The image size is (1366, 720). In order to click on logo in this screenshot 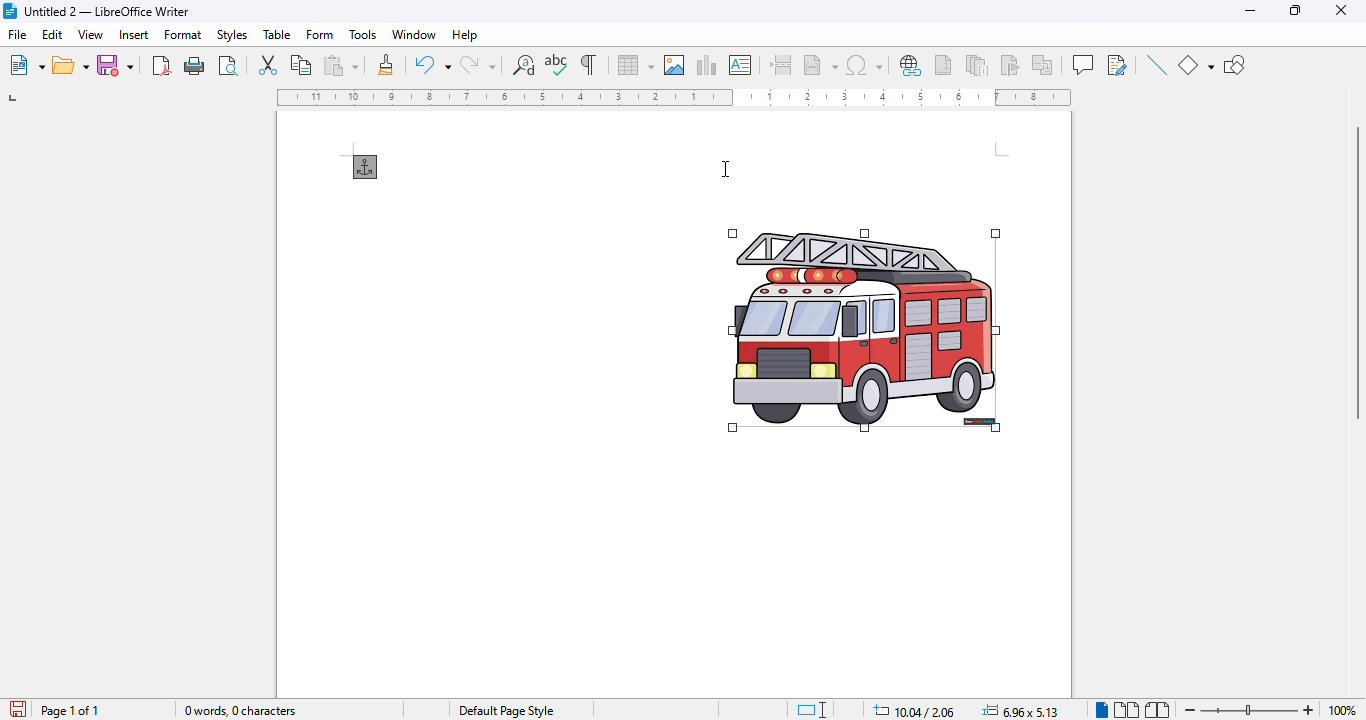, I will do `click(10, 11)`.